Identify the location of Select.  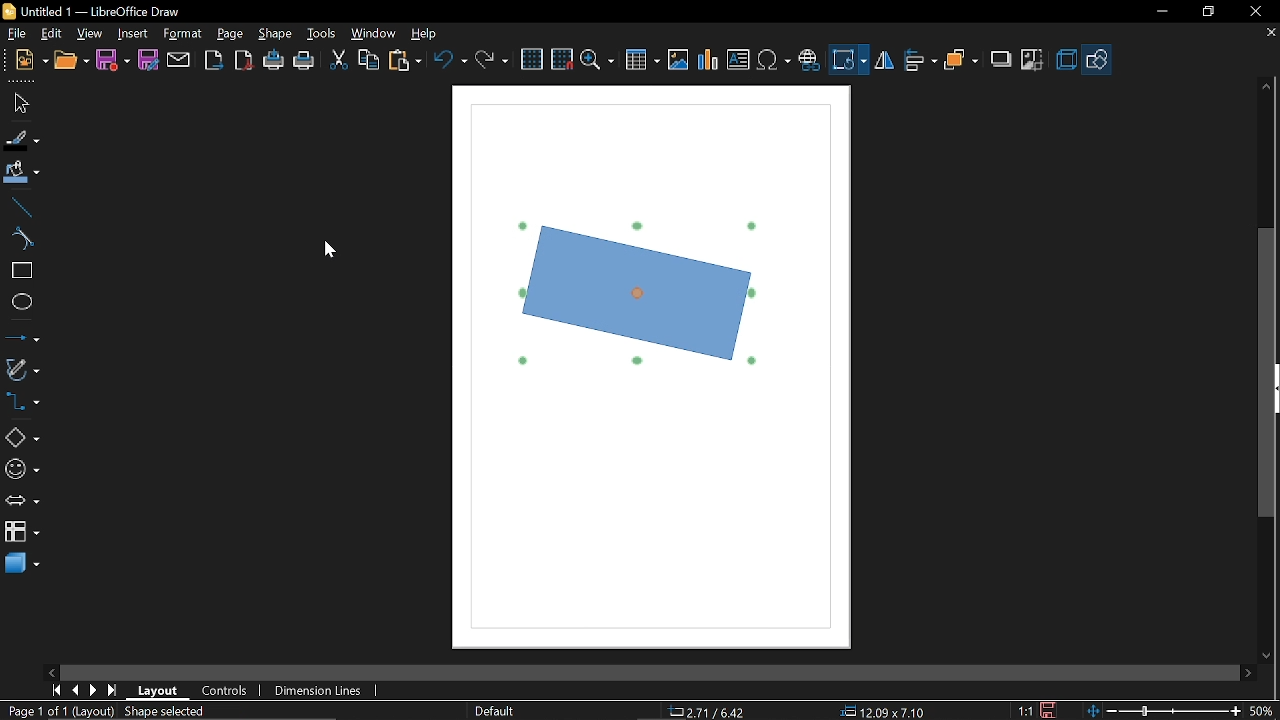
(20, 104).